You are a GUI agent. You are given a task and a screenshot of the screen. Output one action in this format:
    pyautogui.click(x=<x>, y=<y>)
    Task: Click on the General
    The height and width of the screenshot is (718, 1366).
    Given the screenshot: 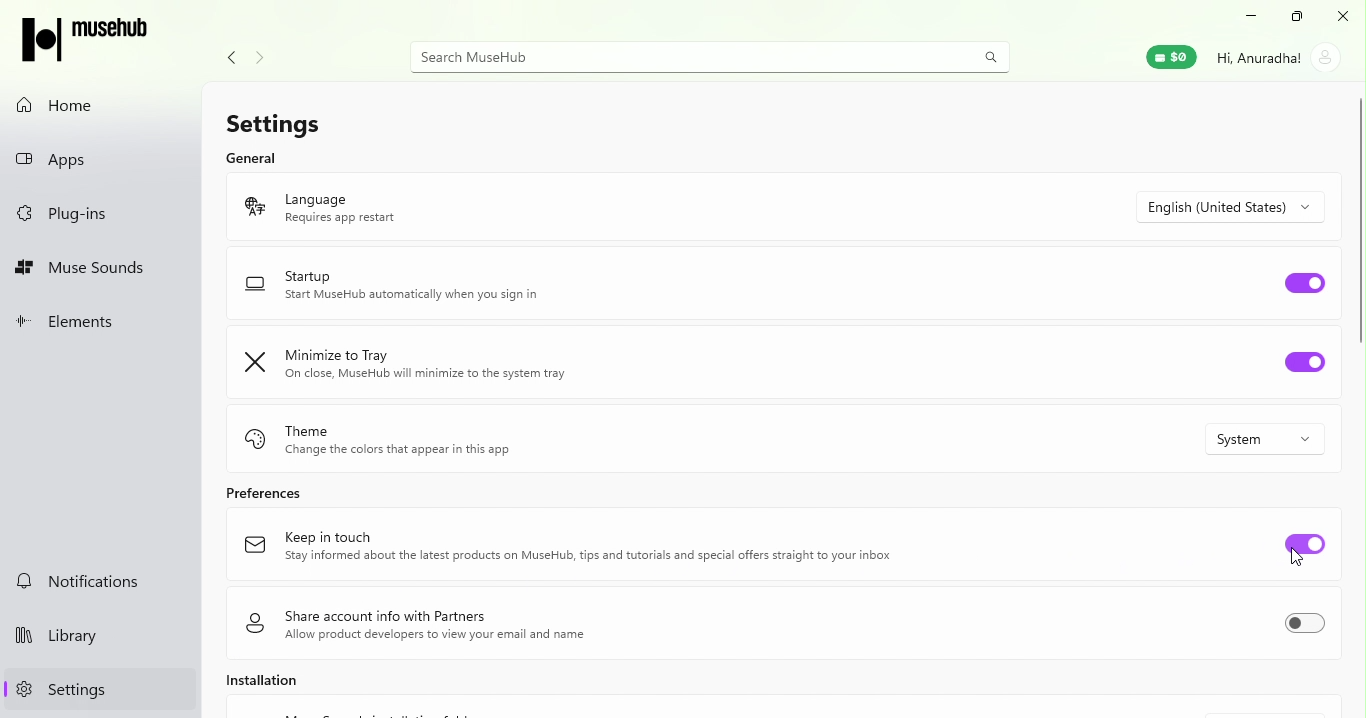 What is the action you would take?
    pyautogui.click(x=252, y=156)
    